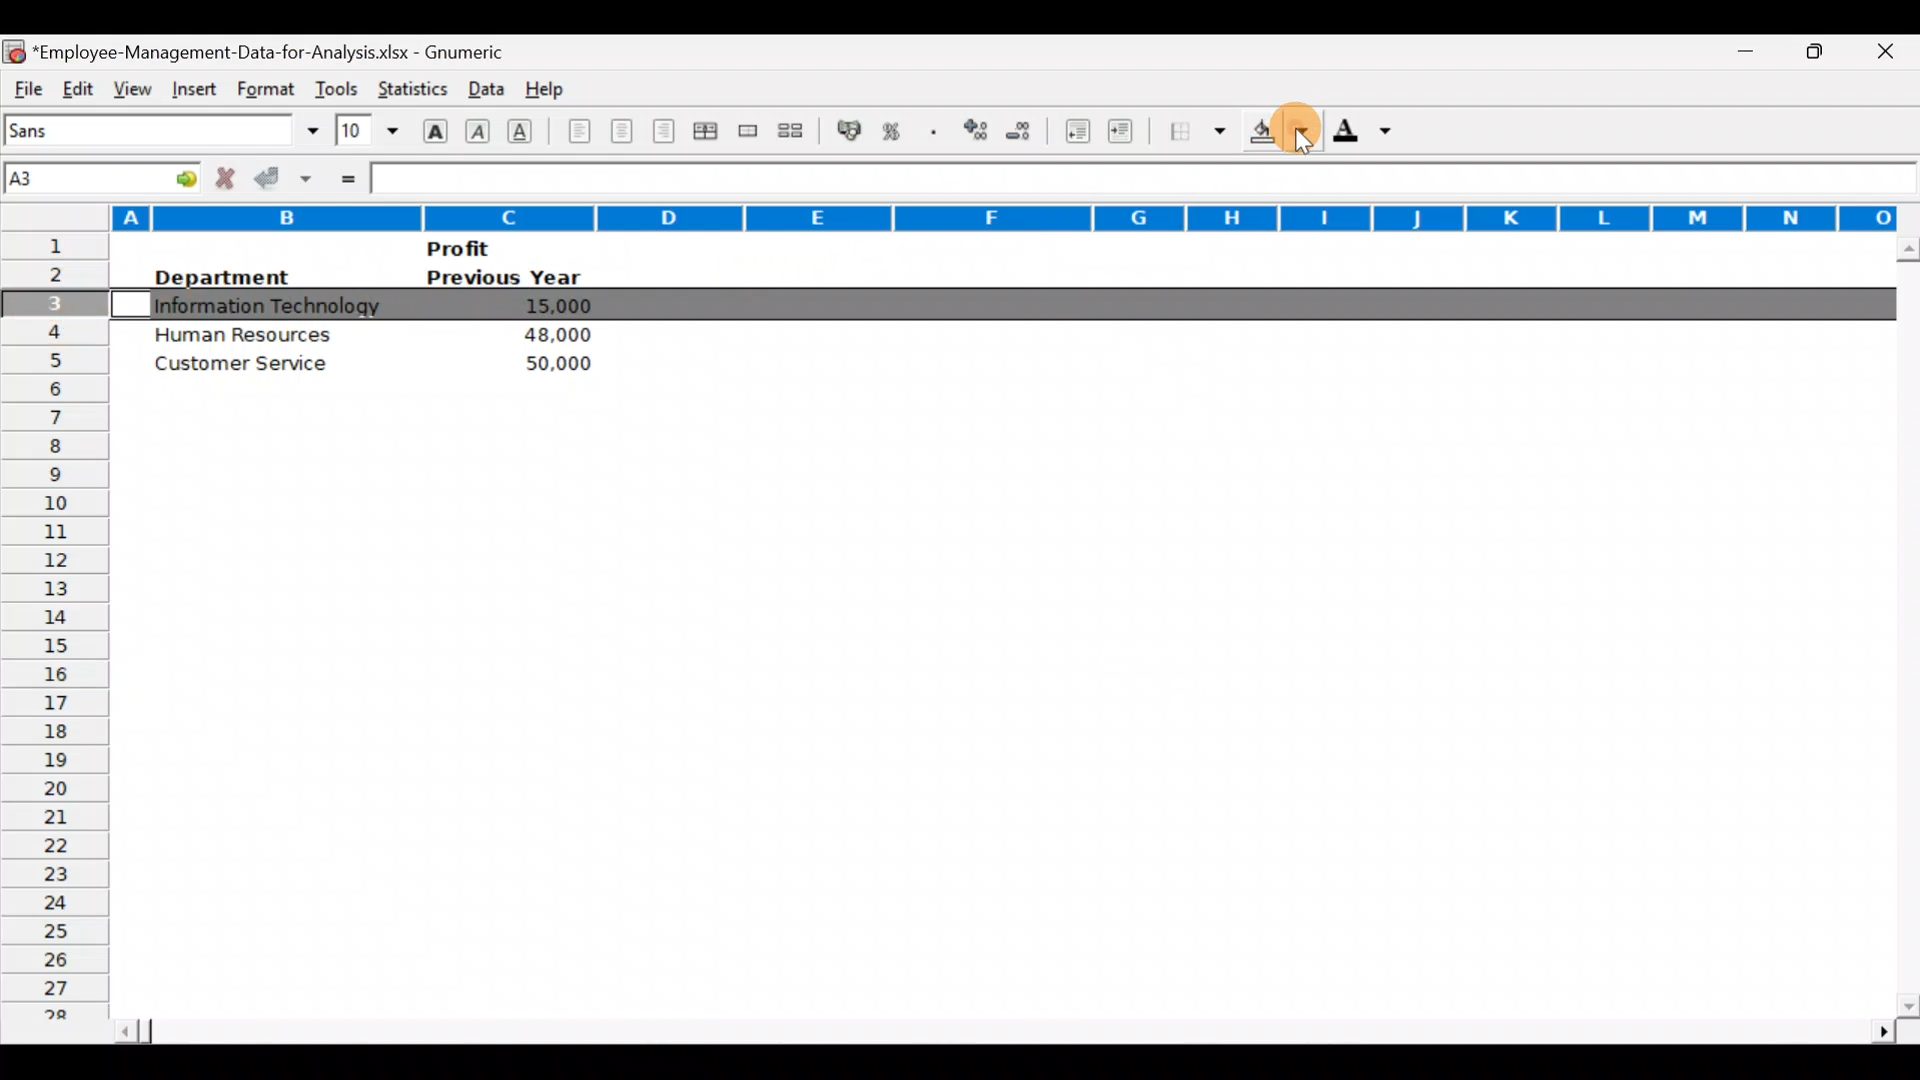 This screenshot has width=1920, height=1080. I want to click on Increase indent, align contents to the right, so click(1124, 133).